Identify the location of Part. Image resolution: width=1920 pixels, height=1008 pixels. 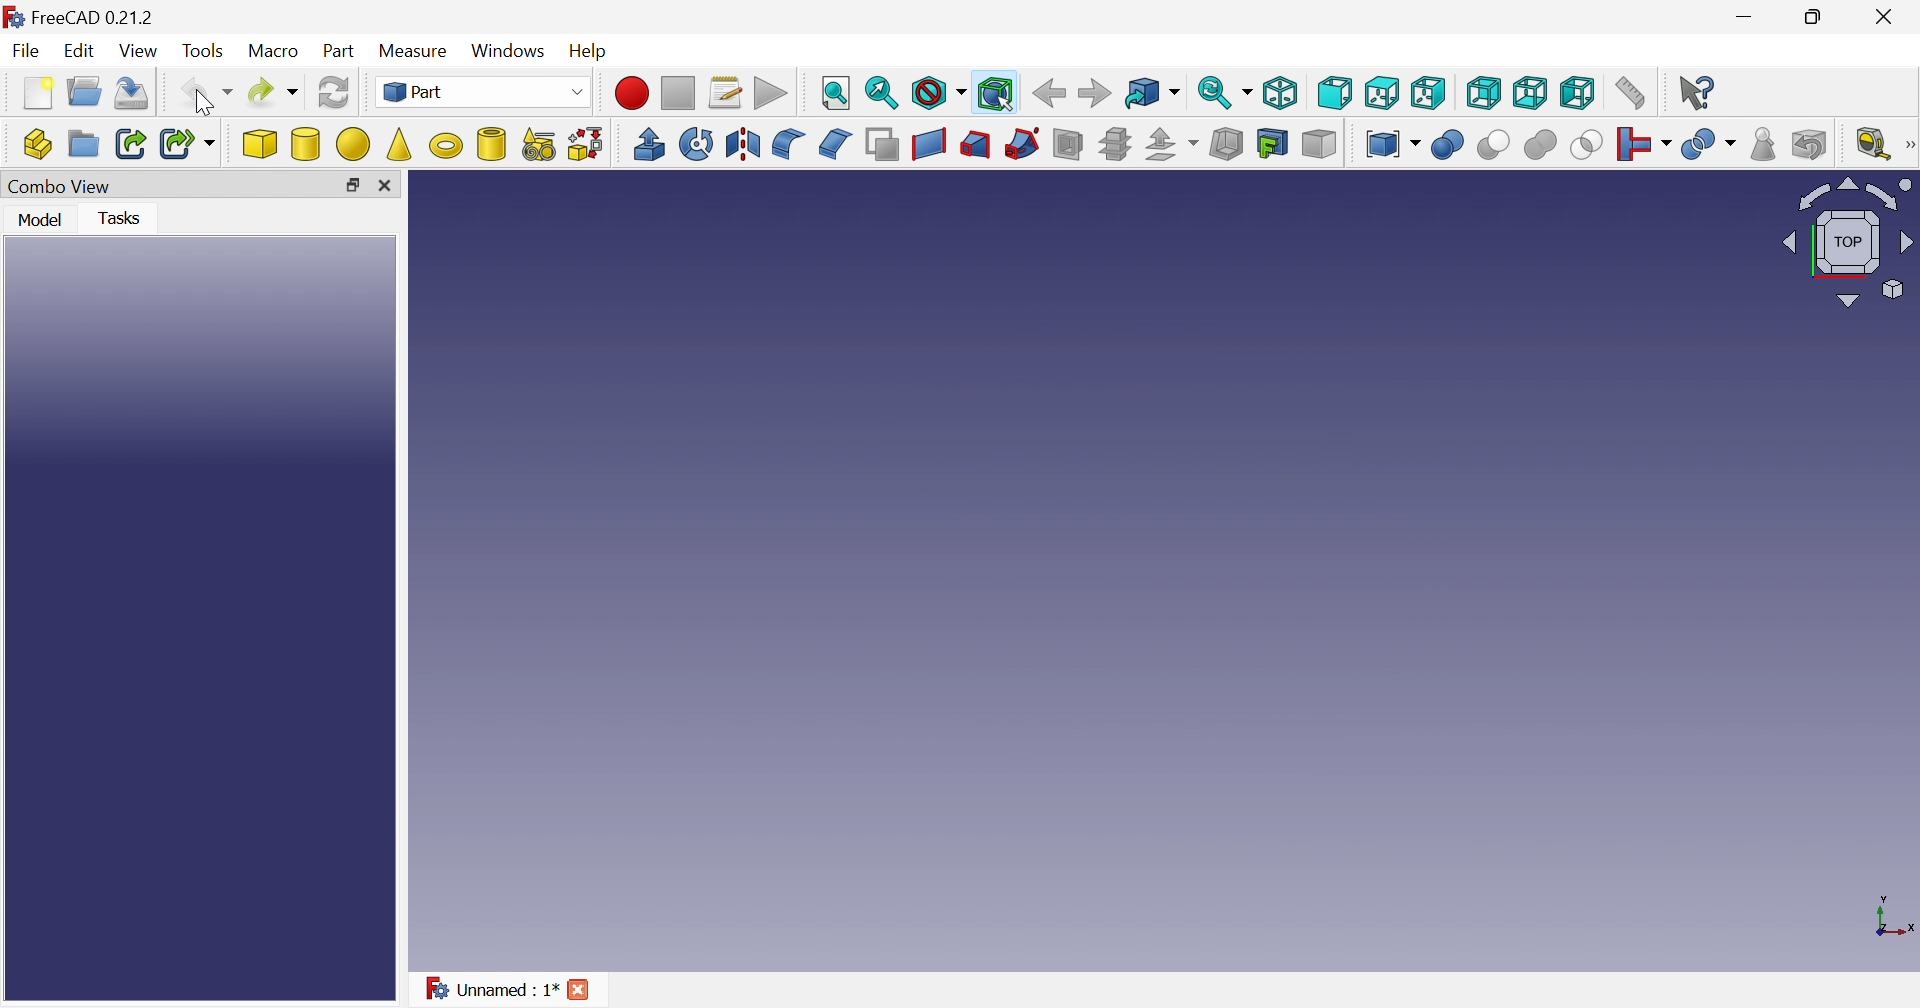
(480, 91).